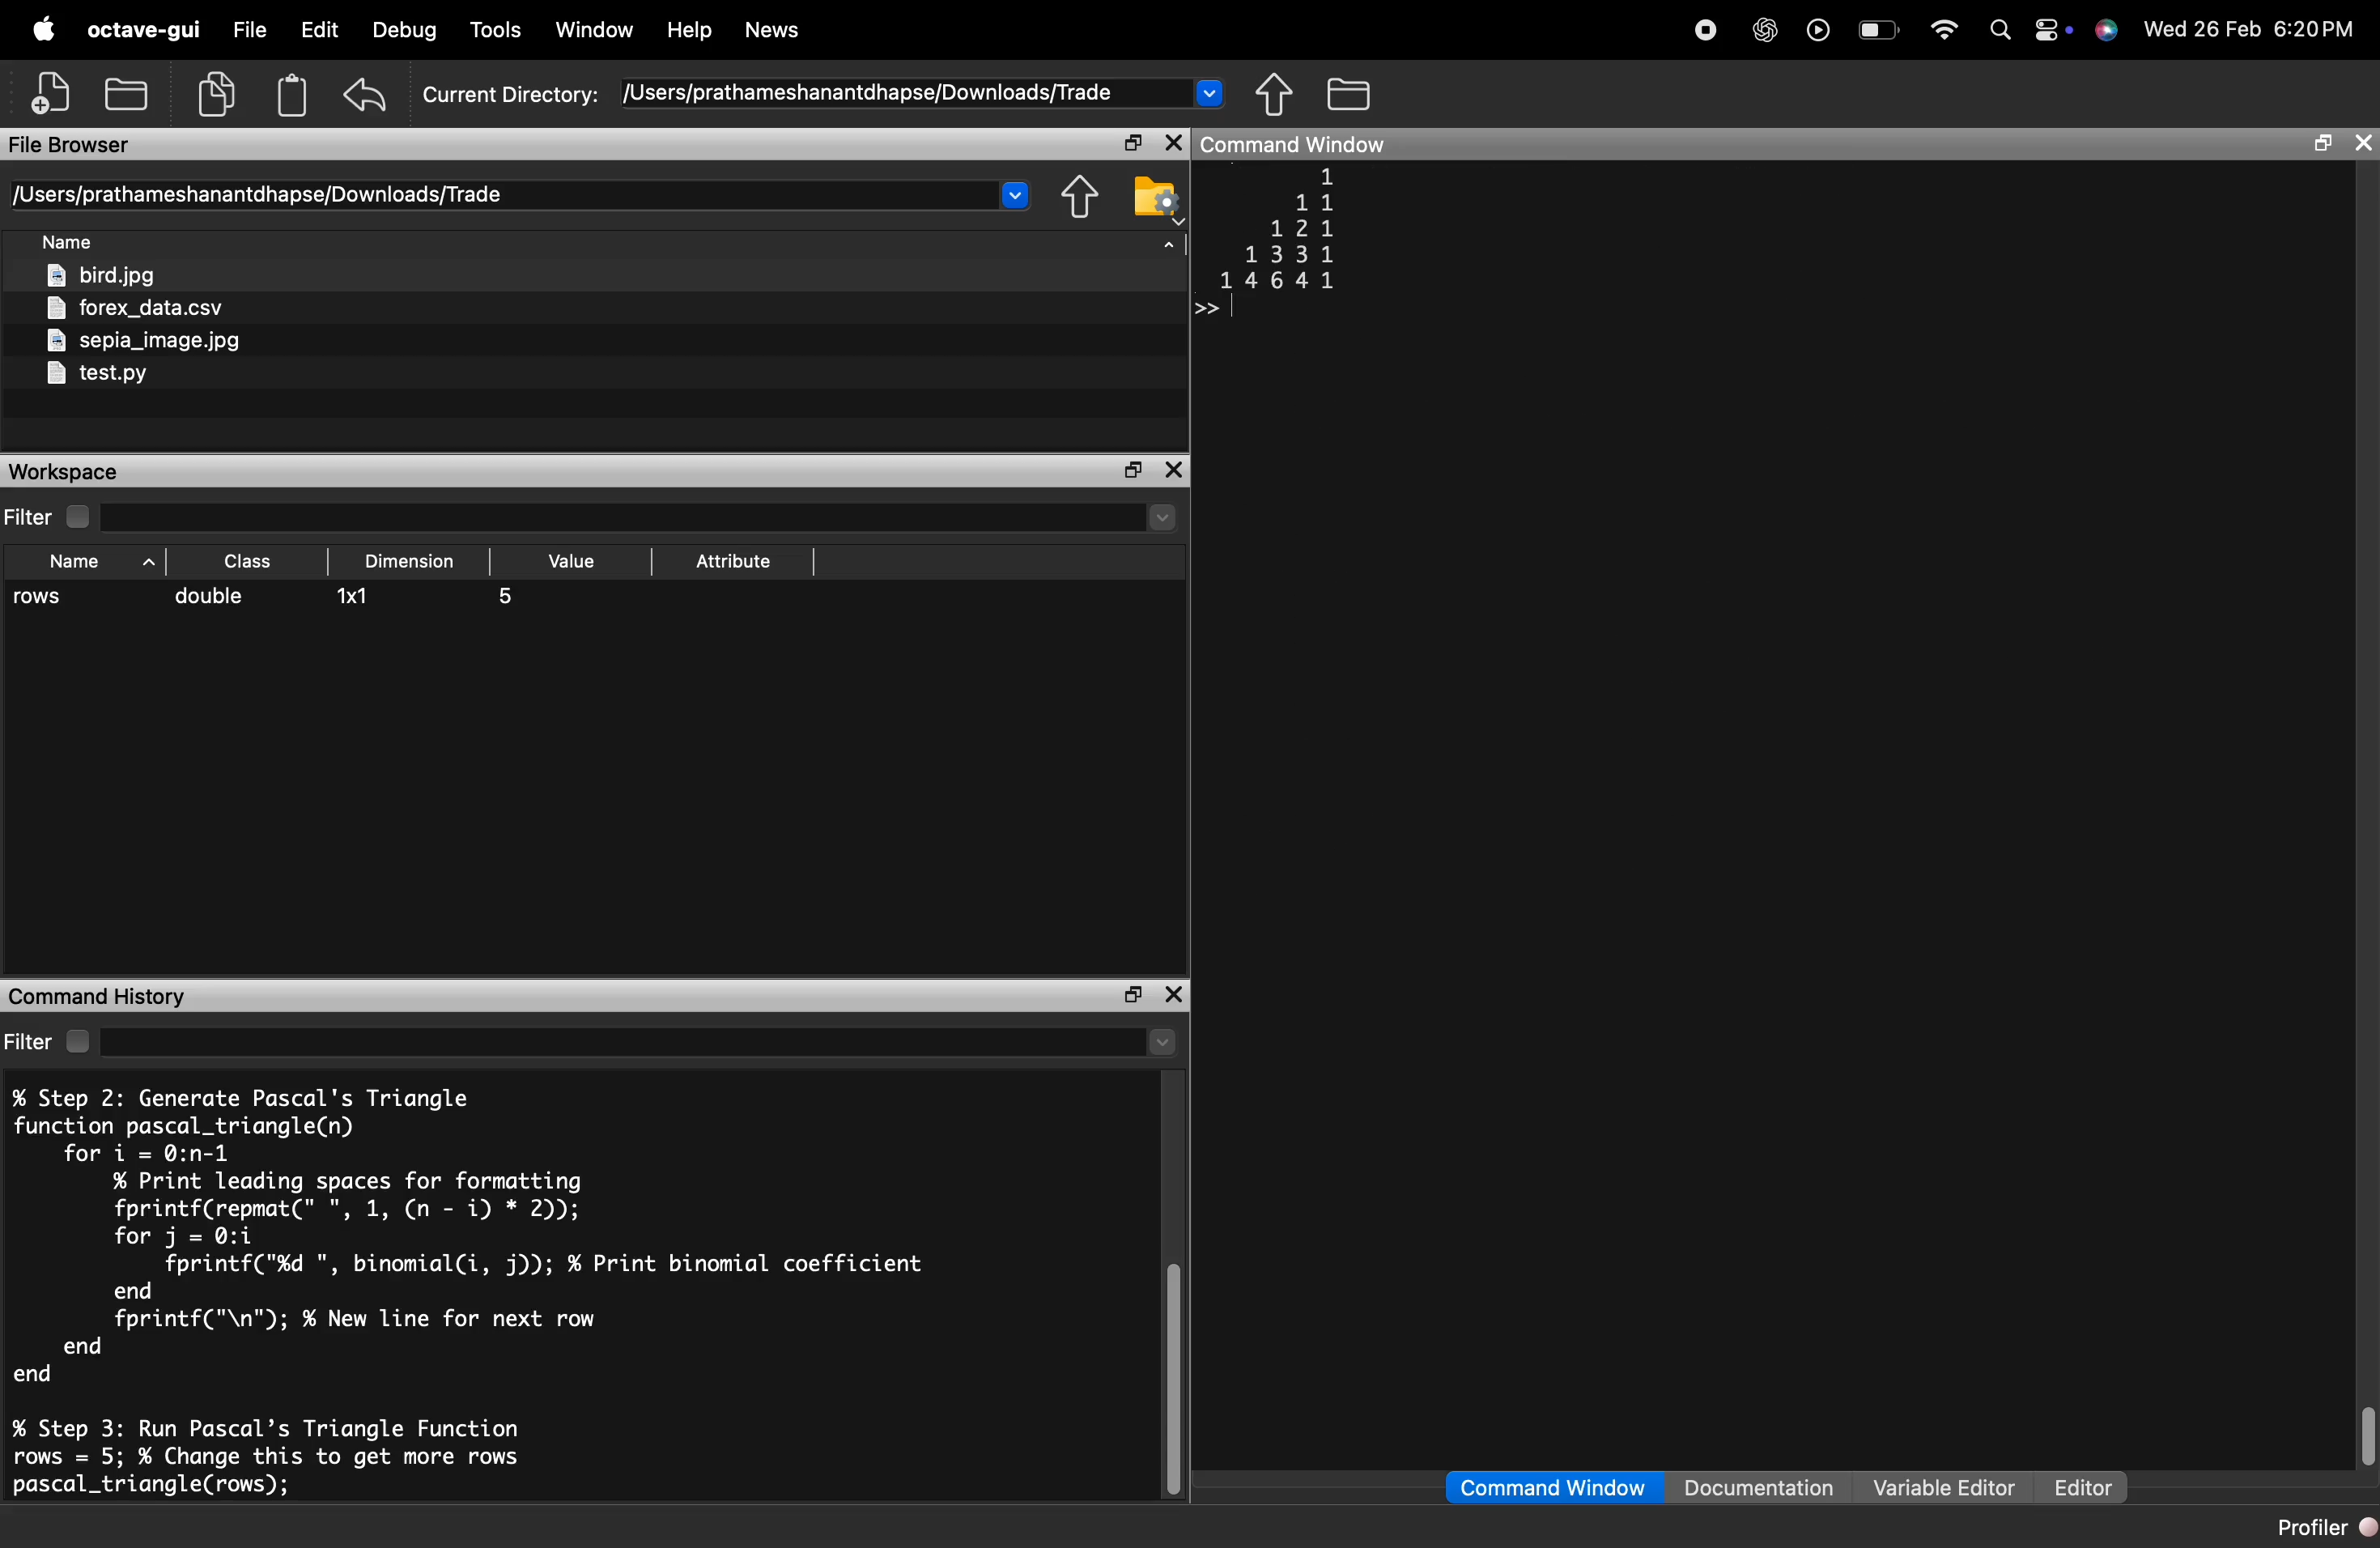 The width and height of the screenshot is (2380, 1548). I want to click on maximize, so click(2323, 143).